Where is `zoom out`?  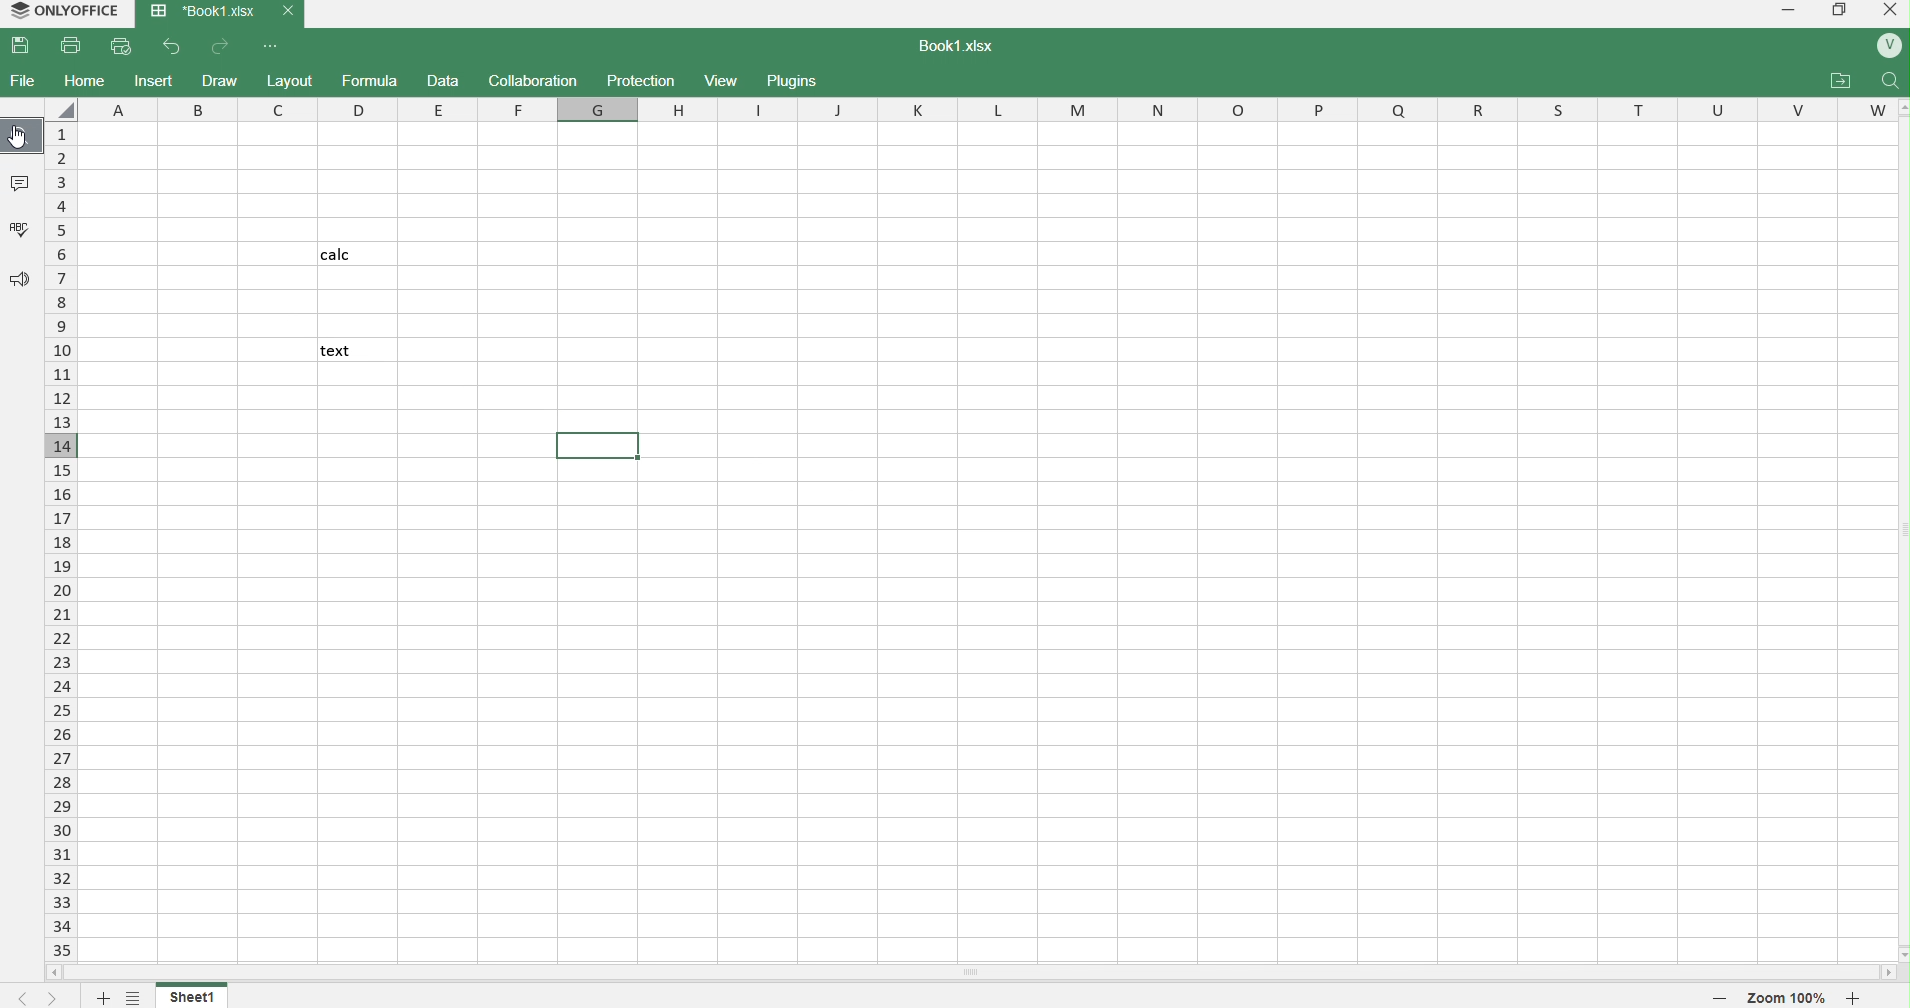
zoom out is located at coordinates (1717, 999).